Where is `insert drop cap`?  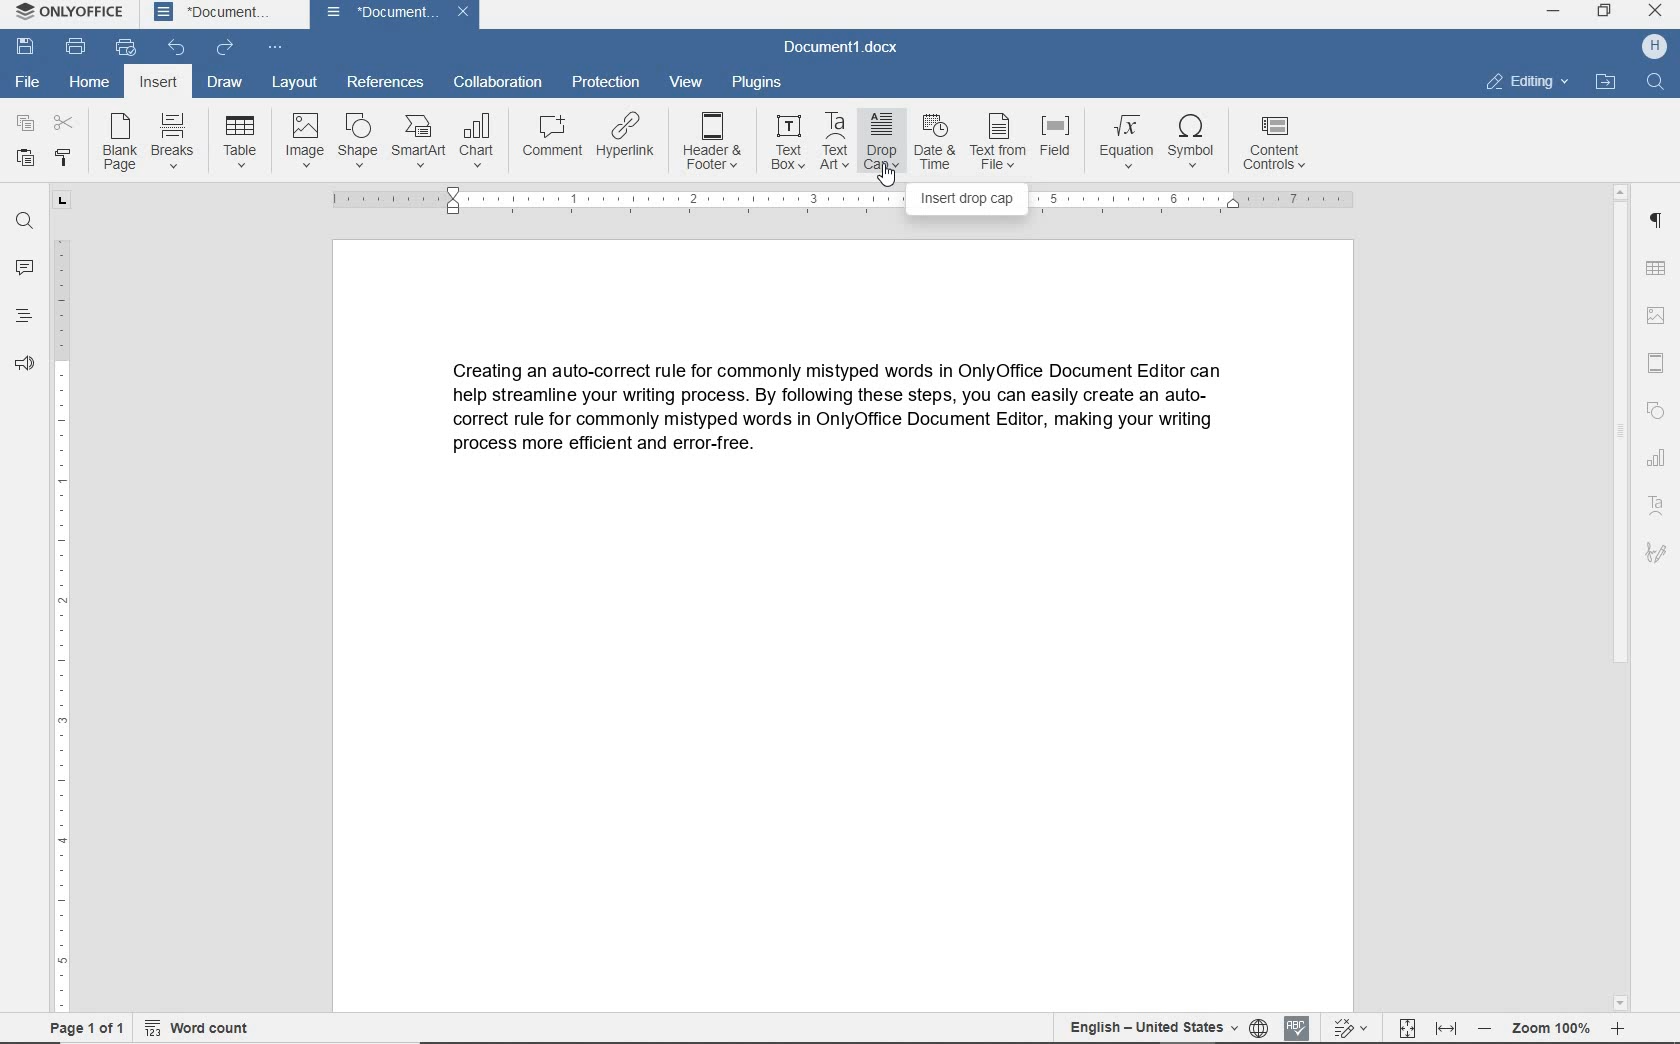 insert drop cap is located at coordinates (967, 199).